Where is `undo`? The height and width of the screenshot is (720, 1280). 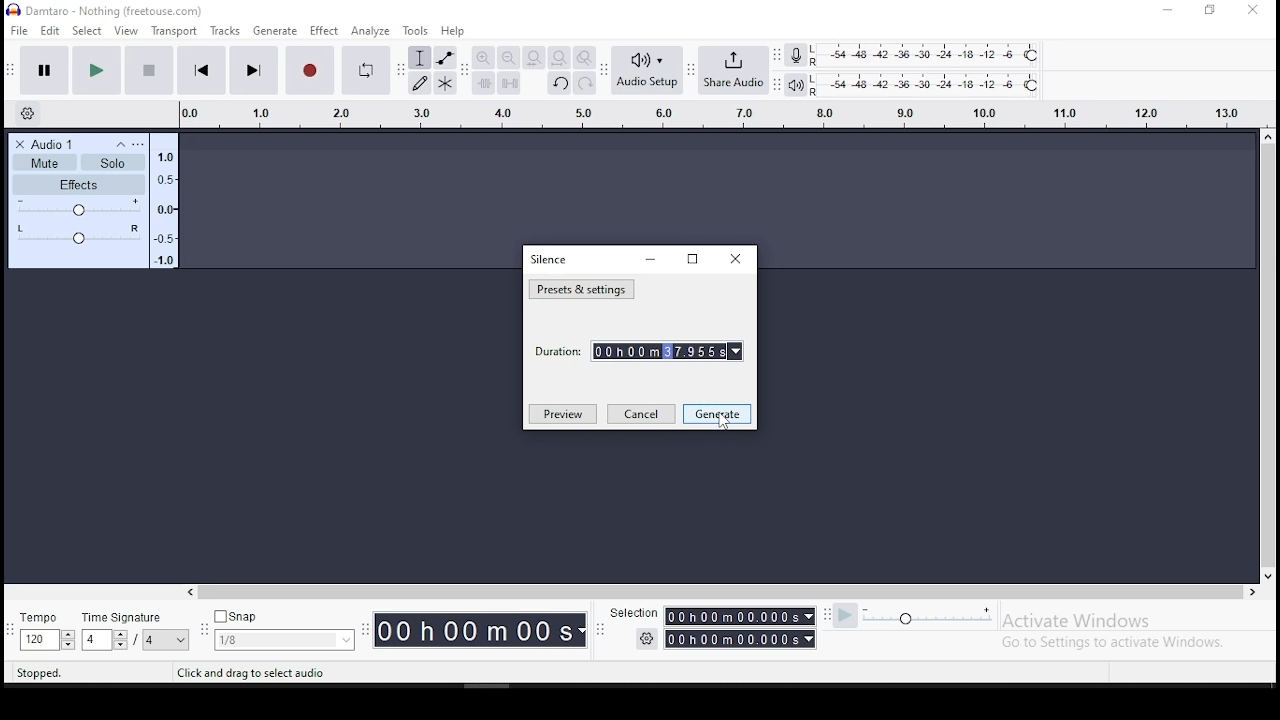
undo is located at coordinates (560, 82).